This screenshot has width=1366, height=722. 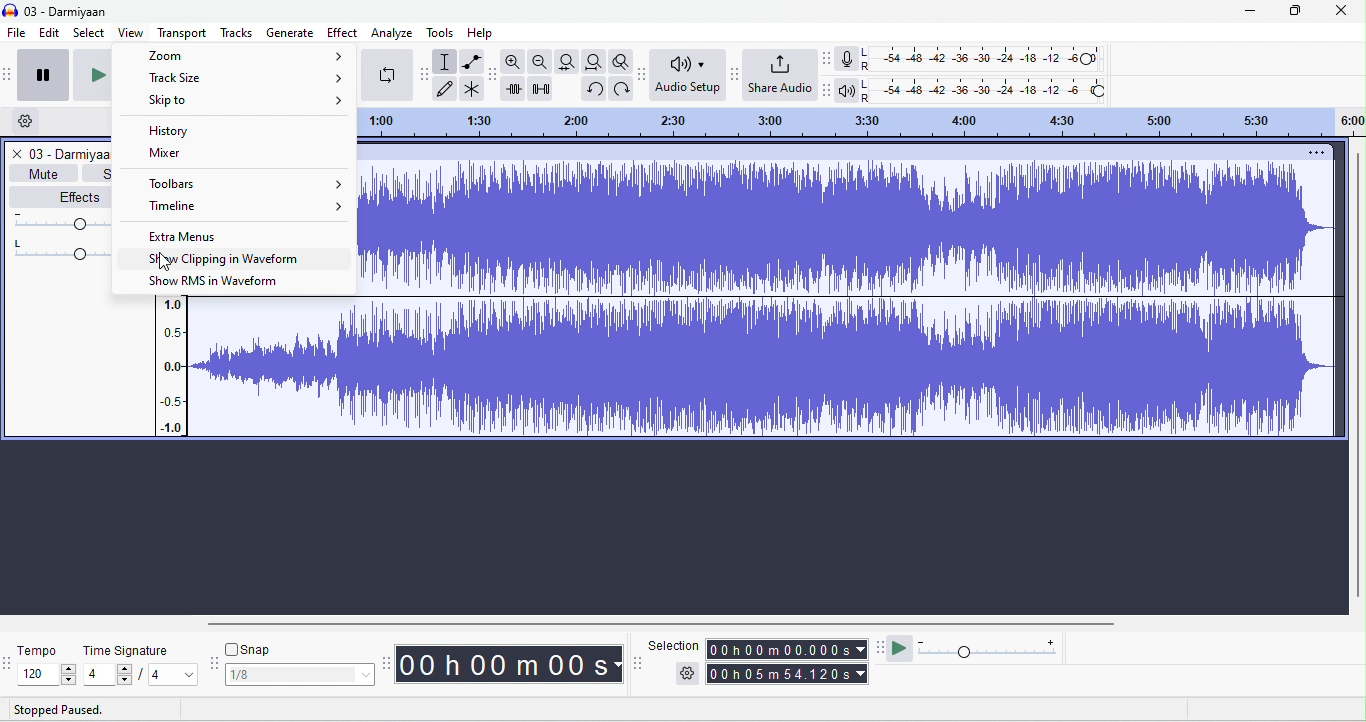 What do you see at coordinates (301, 675) in the screenshot?
I see `select snapping` at bounding box center [301, 675].